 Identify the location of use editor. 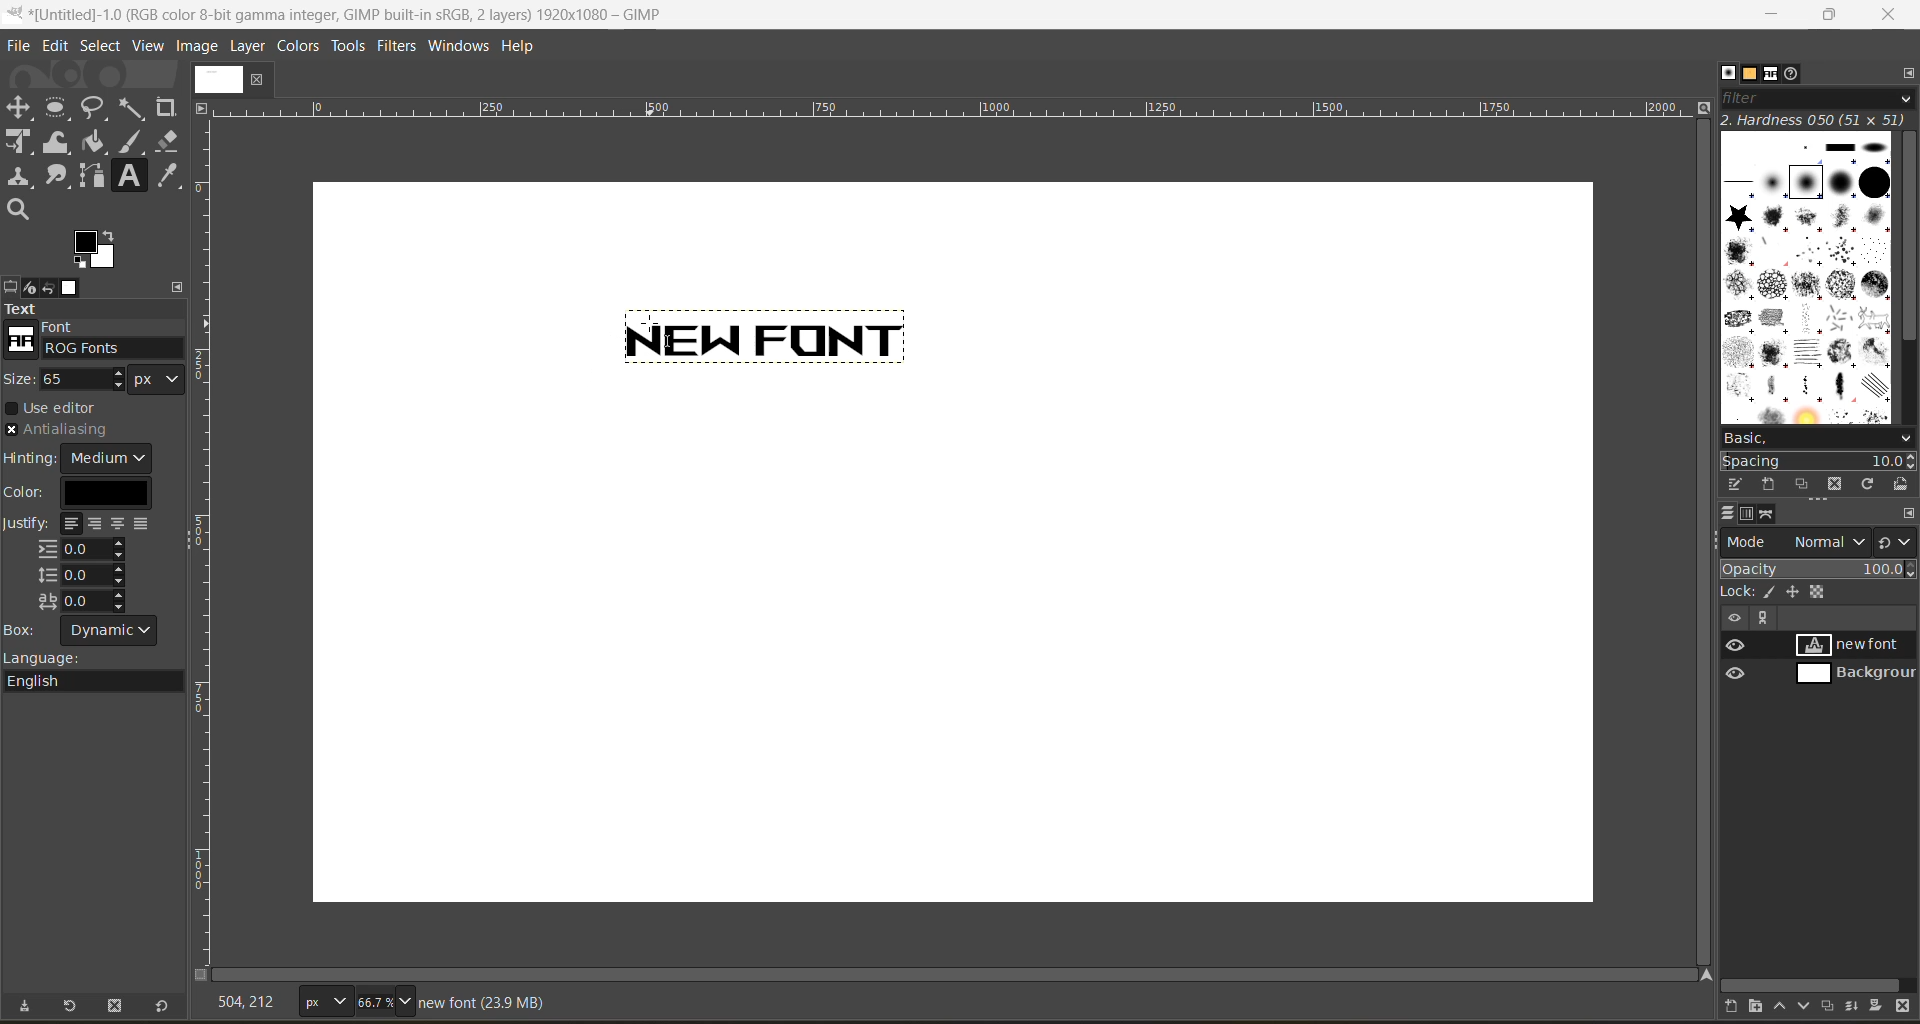
(61, 408).